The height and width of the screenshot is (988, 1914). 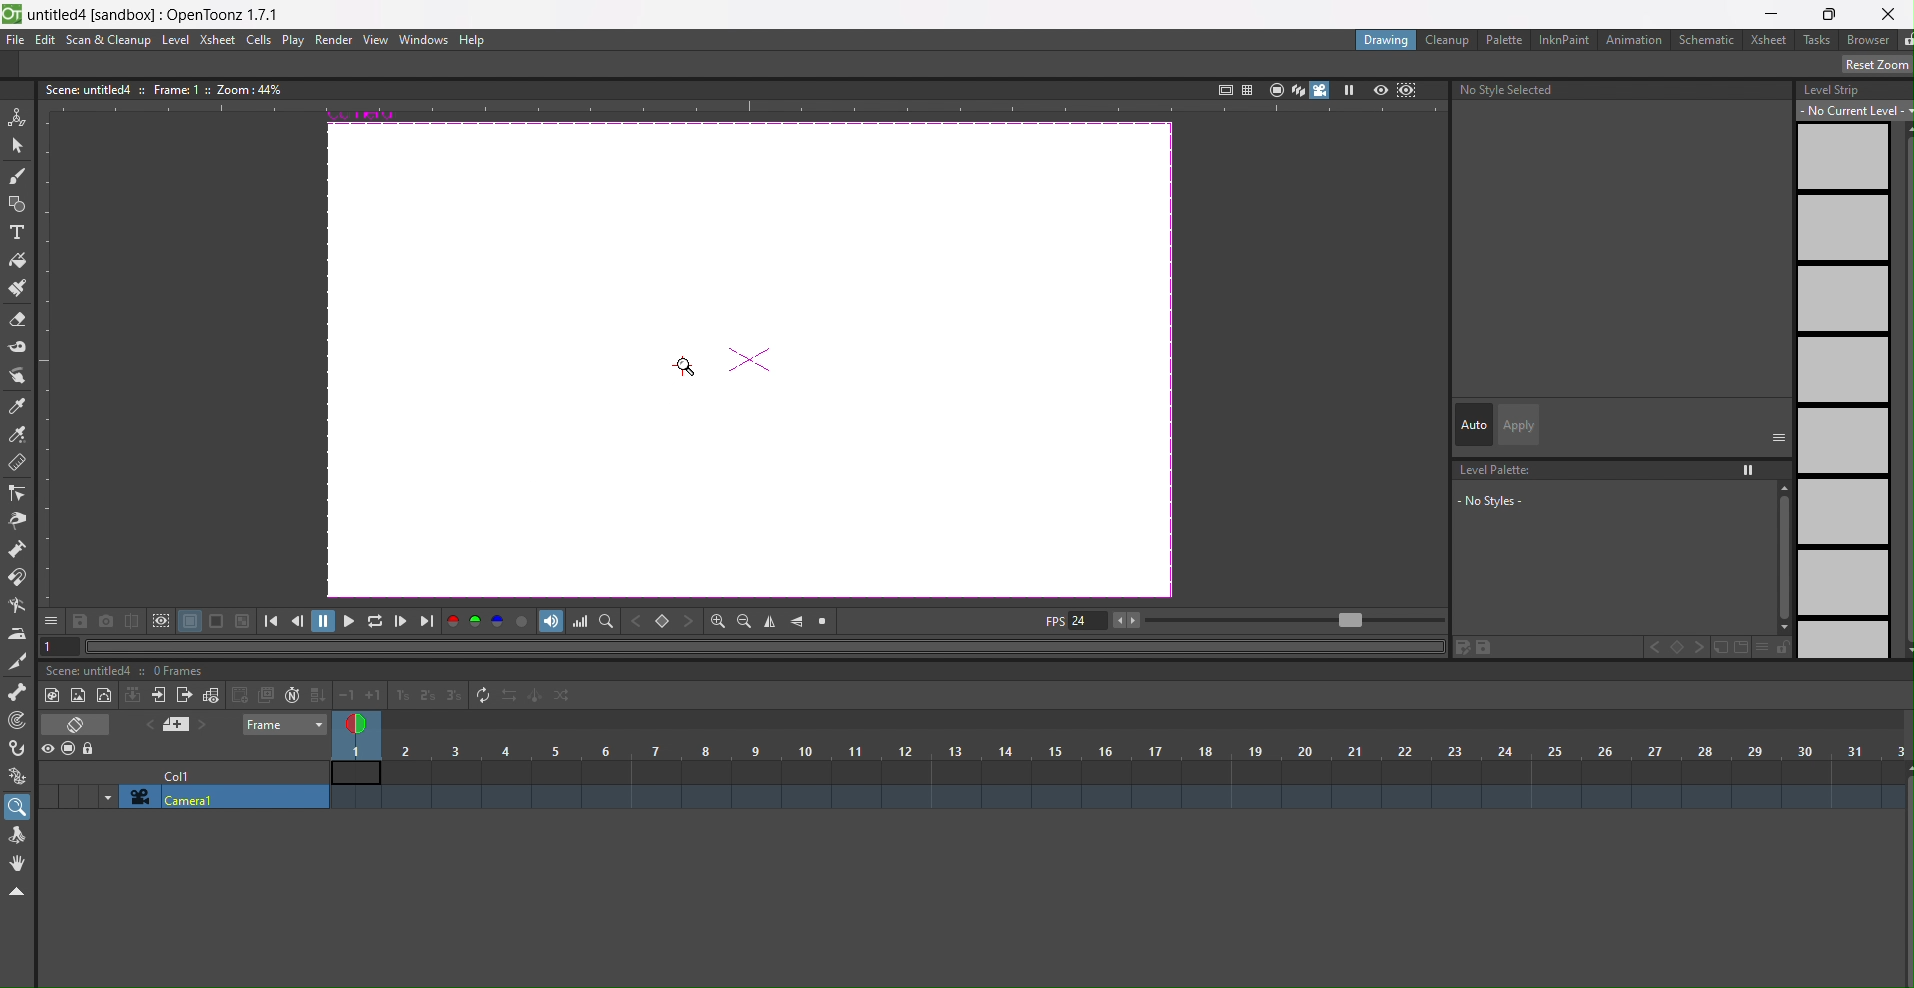 I want to click on render, so click(x=335, y=41).